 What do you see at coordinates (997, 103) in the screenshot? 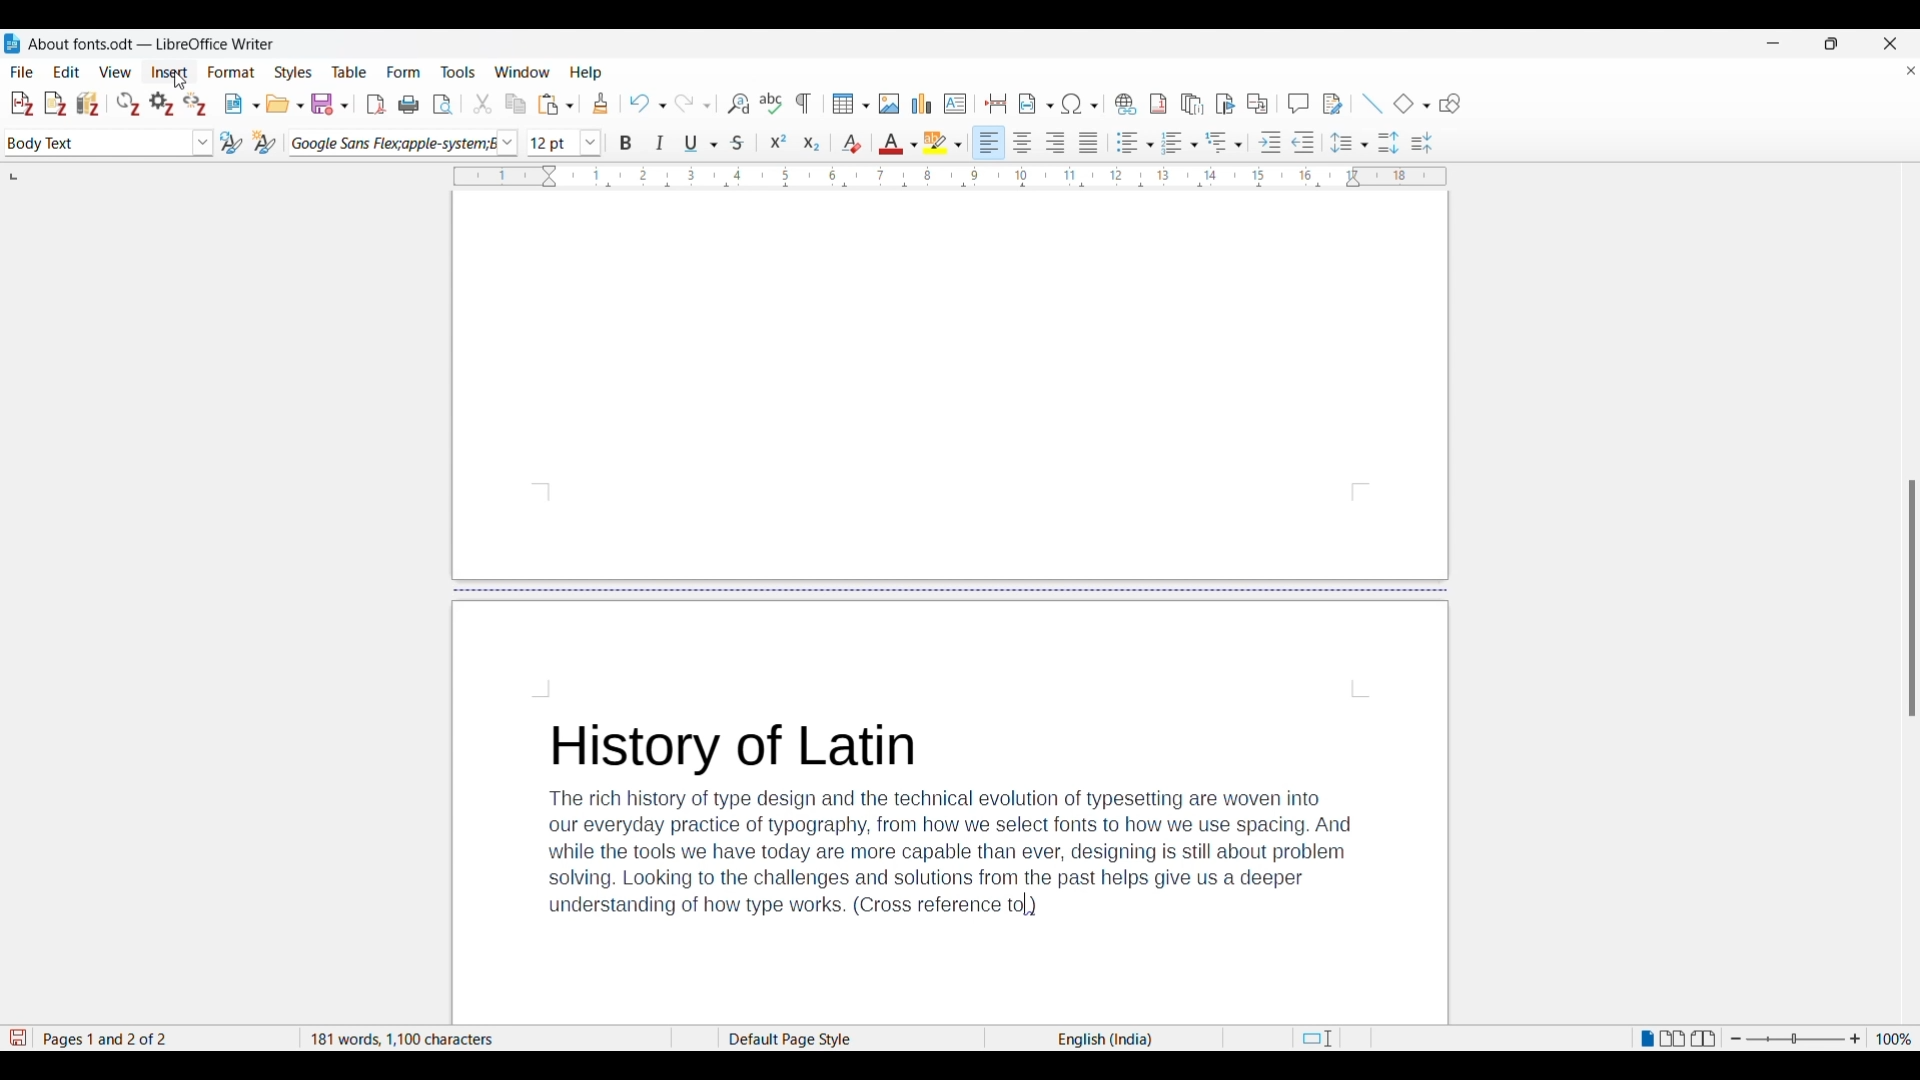
I see `Insert page break` at bounding box center [997, 103].